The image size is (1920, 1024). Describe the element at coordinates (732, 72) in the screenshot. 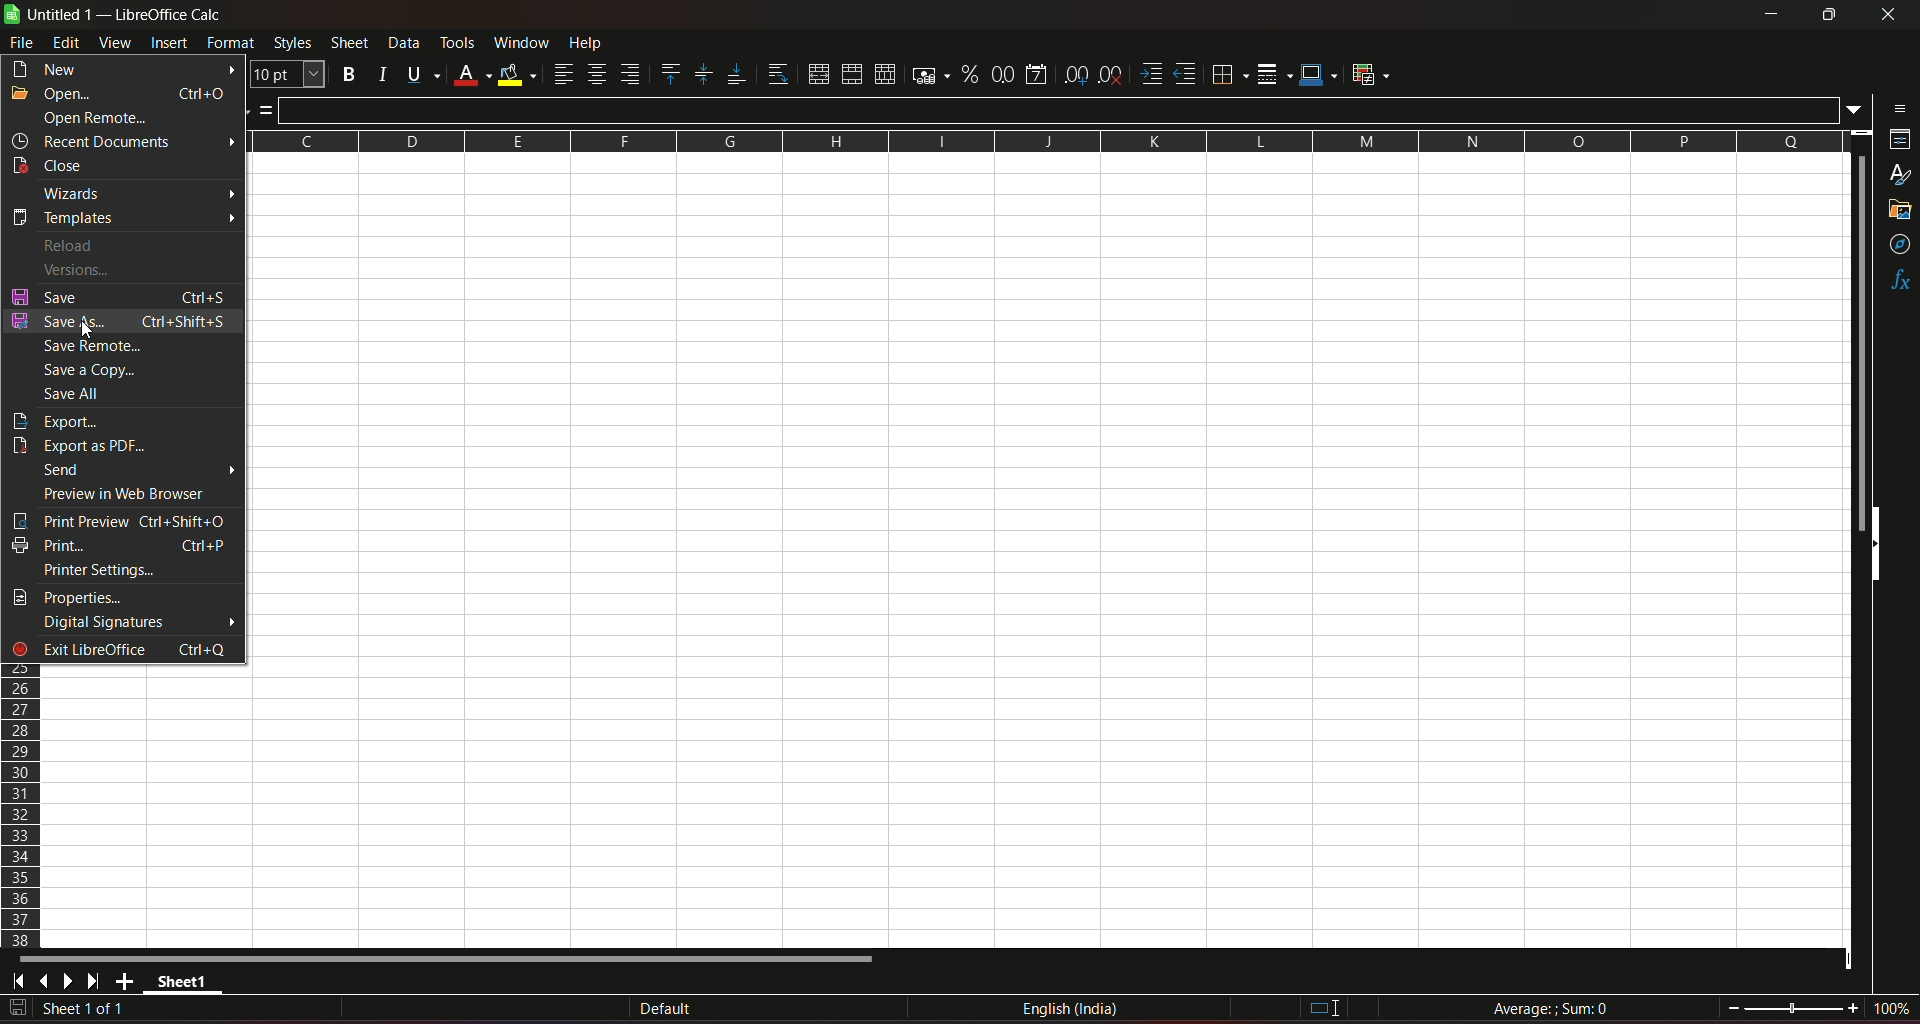

I see `align bottom` at that location.